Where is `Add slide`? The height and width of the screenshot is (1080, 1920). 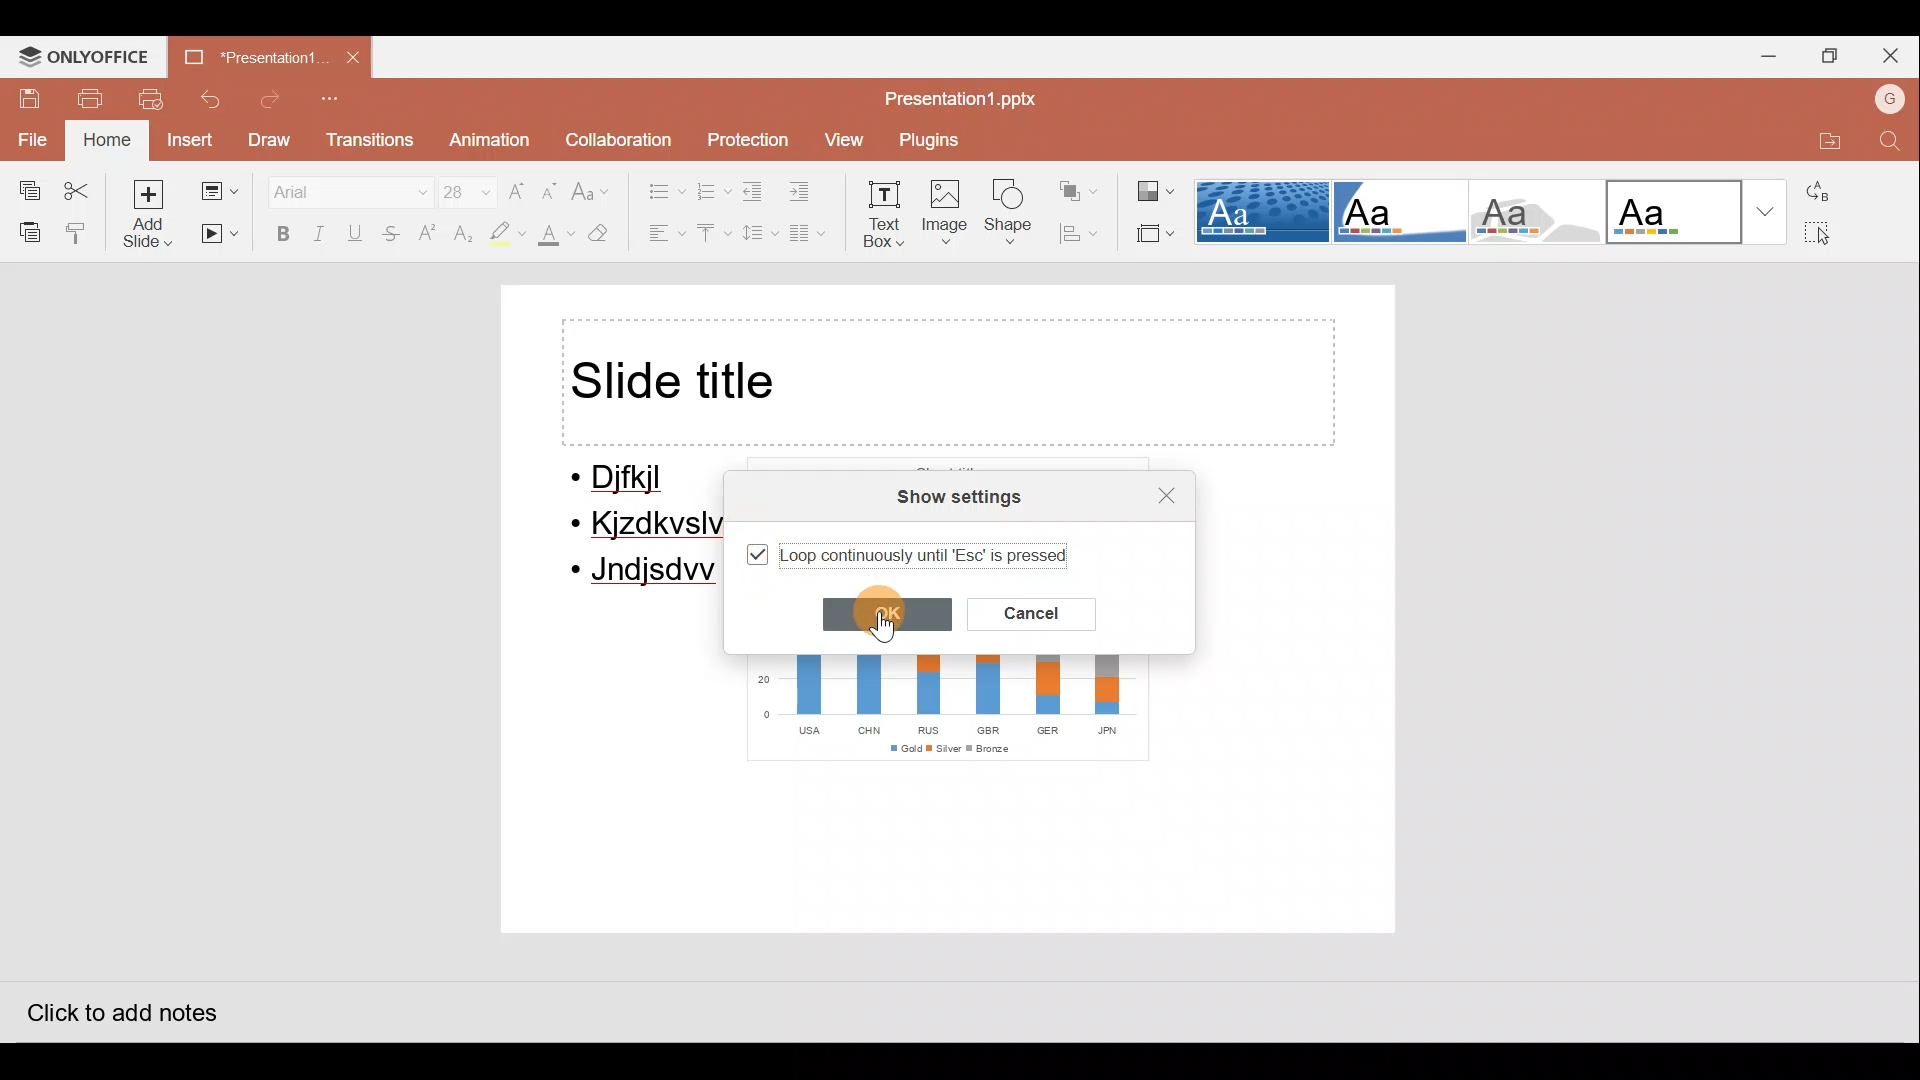
Add slide is located at coordinates (152, 217).